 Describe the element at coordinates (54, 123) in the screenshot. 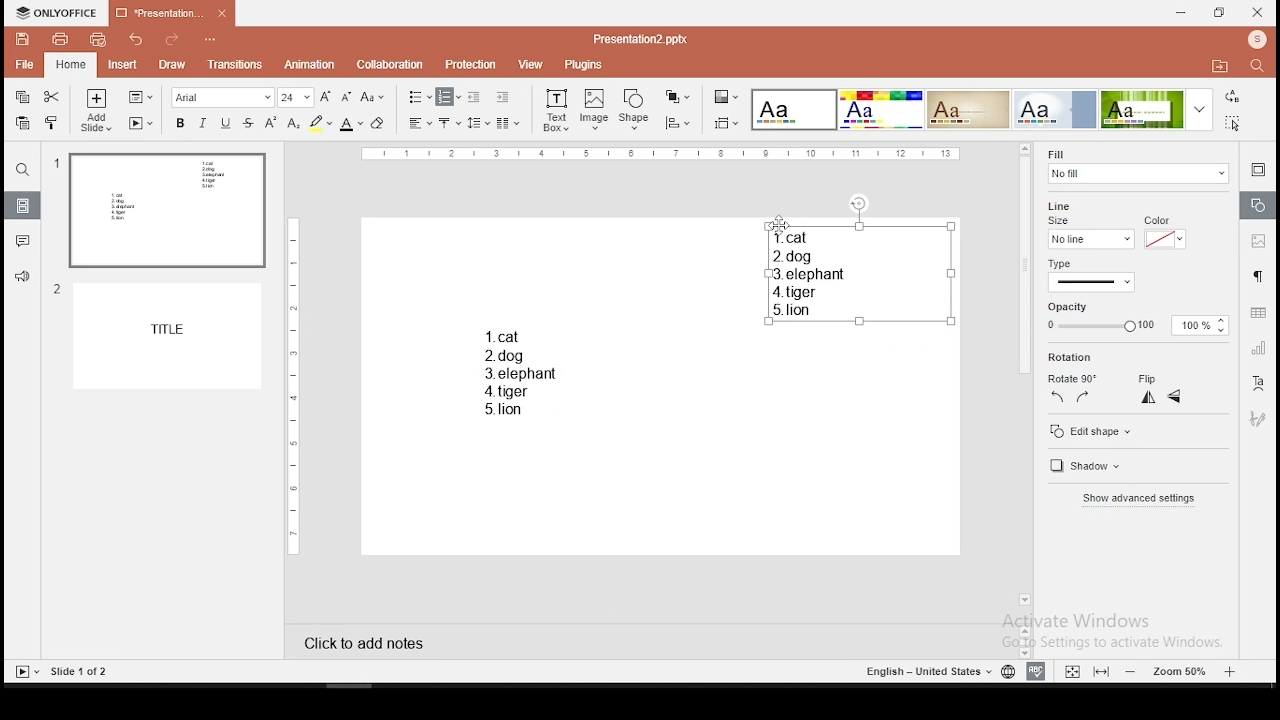

I see `clone formatting` at that location.